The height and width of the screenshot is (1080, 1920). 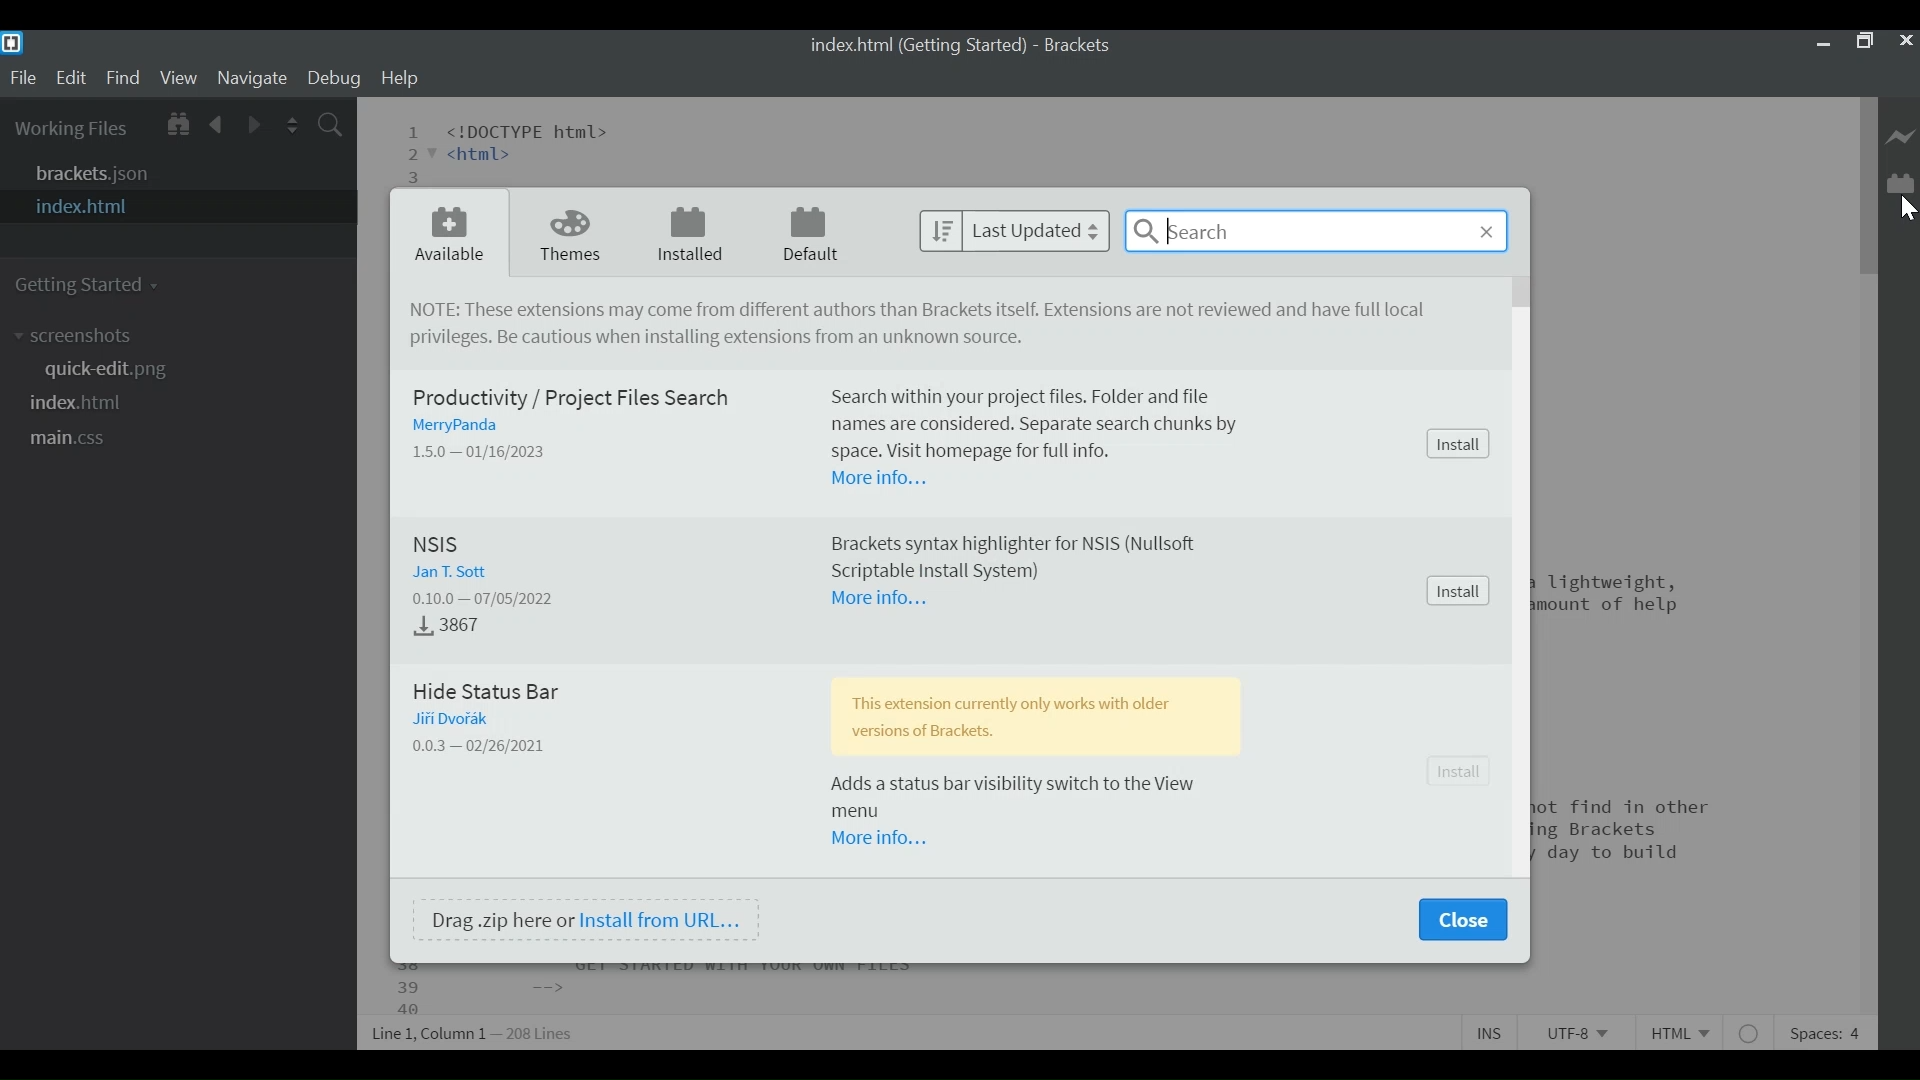 I want to click on Last Updated, so click(x=1013, y=232).